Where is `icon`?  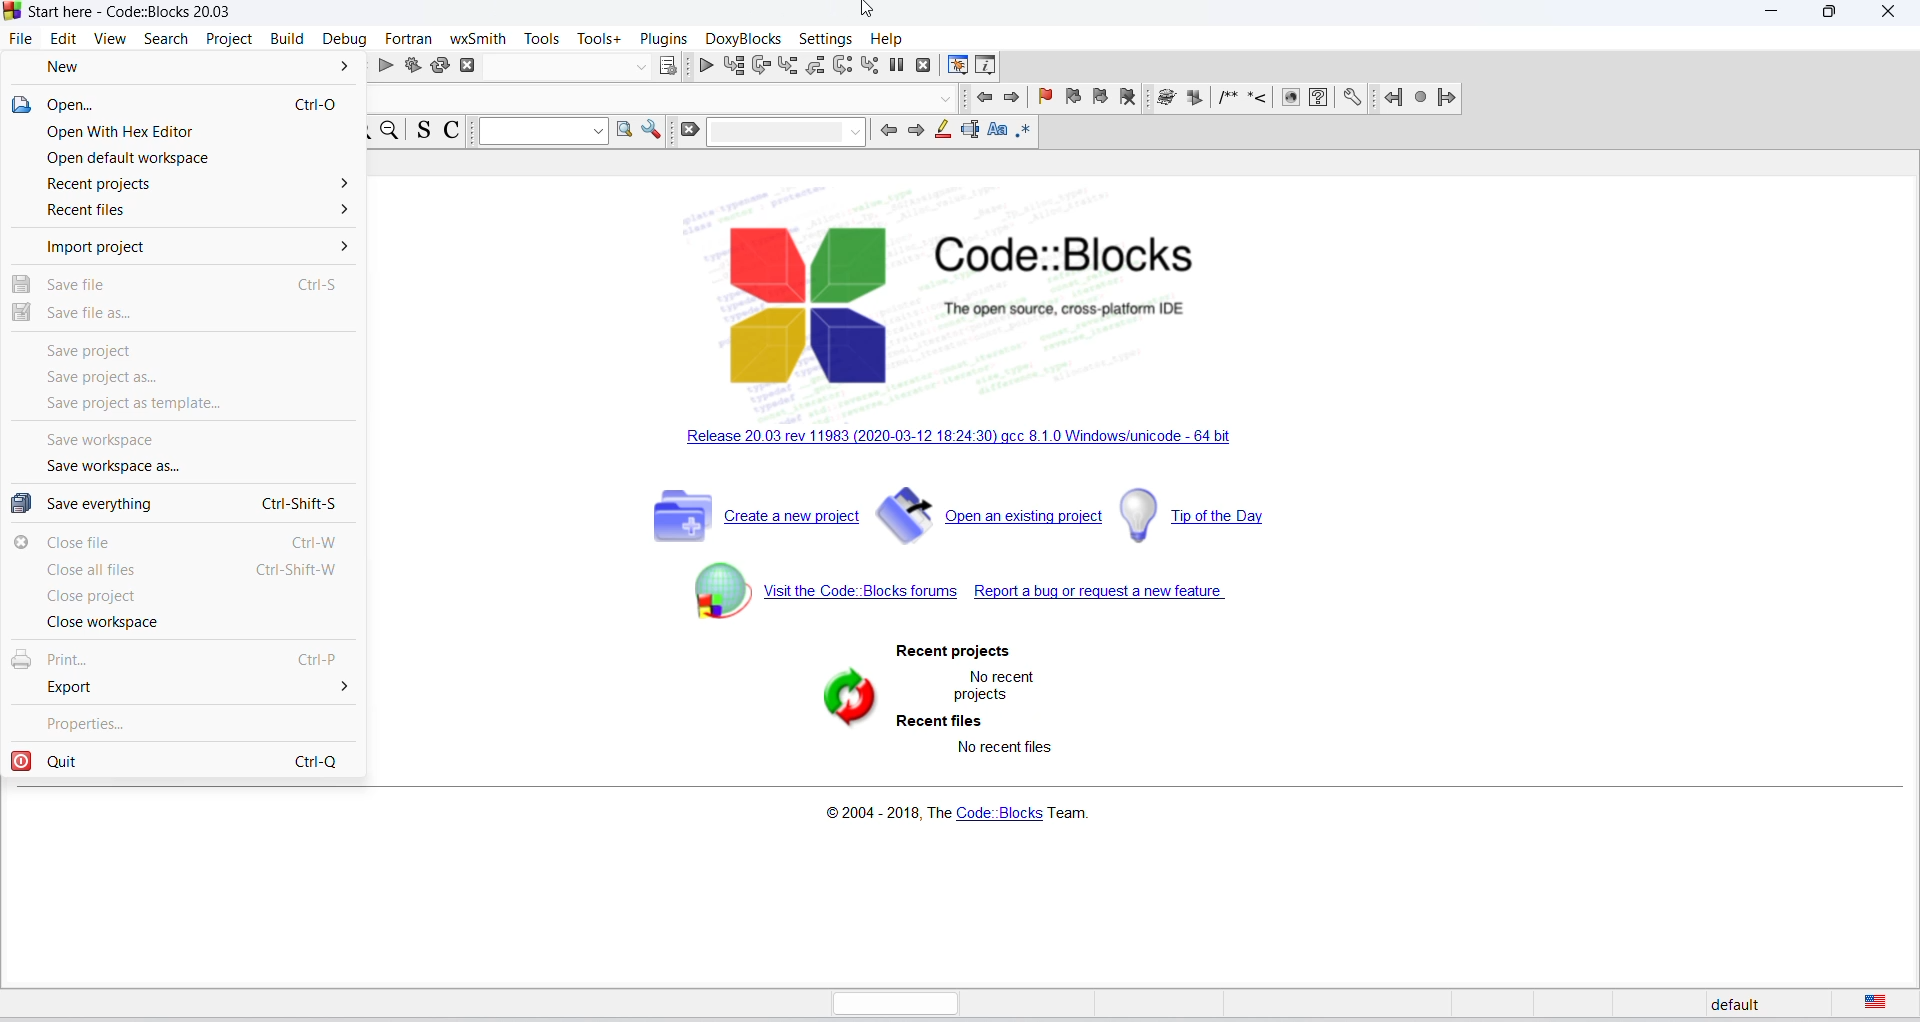 icon is located at coordinates (1166, 99).